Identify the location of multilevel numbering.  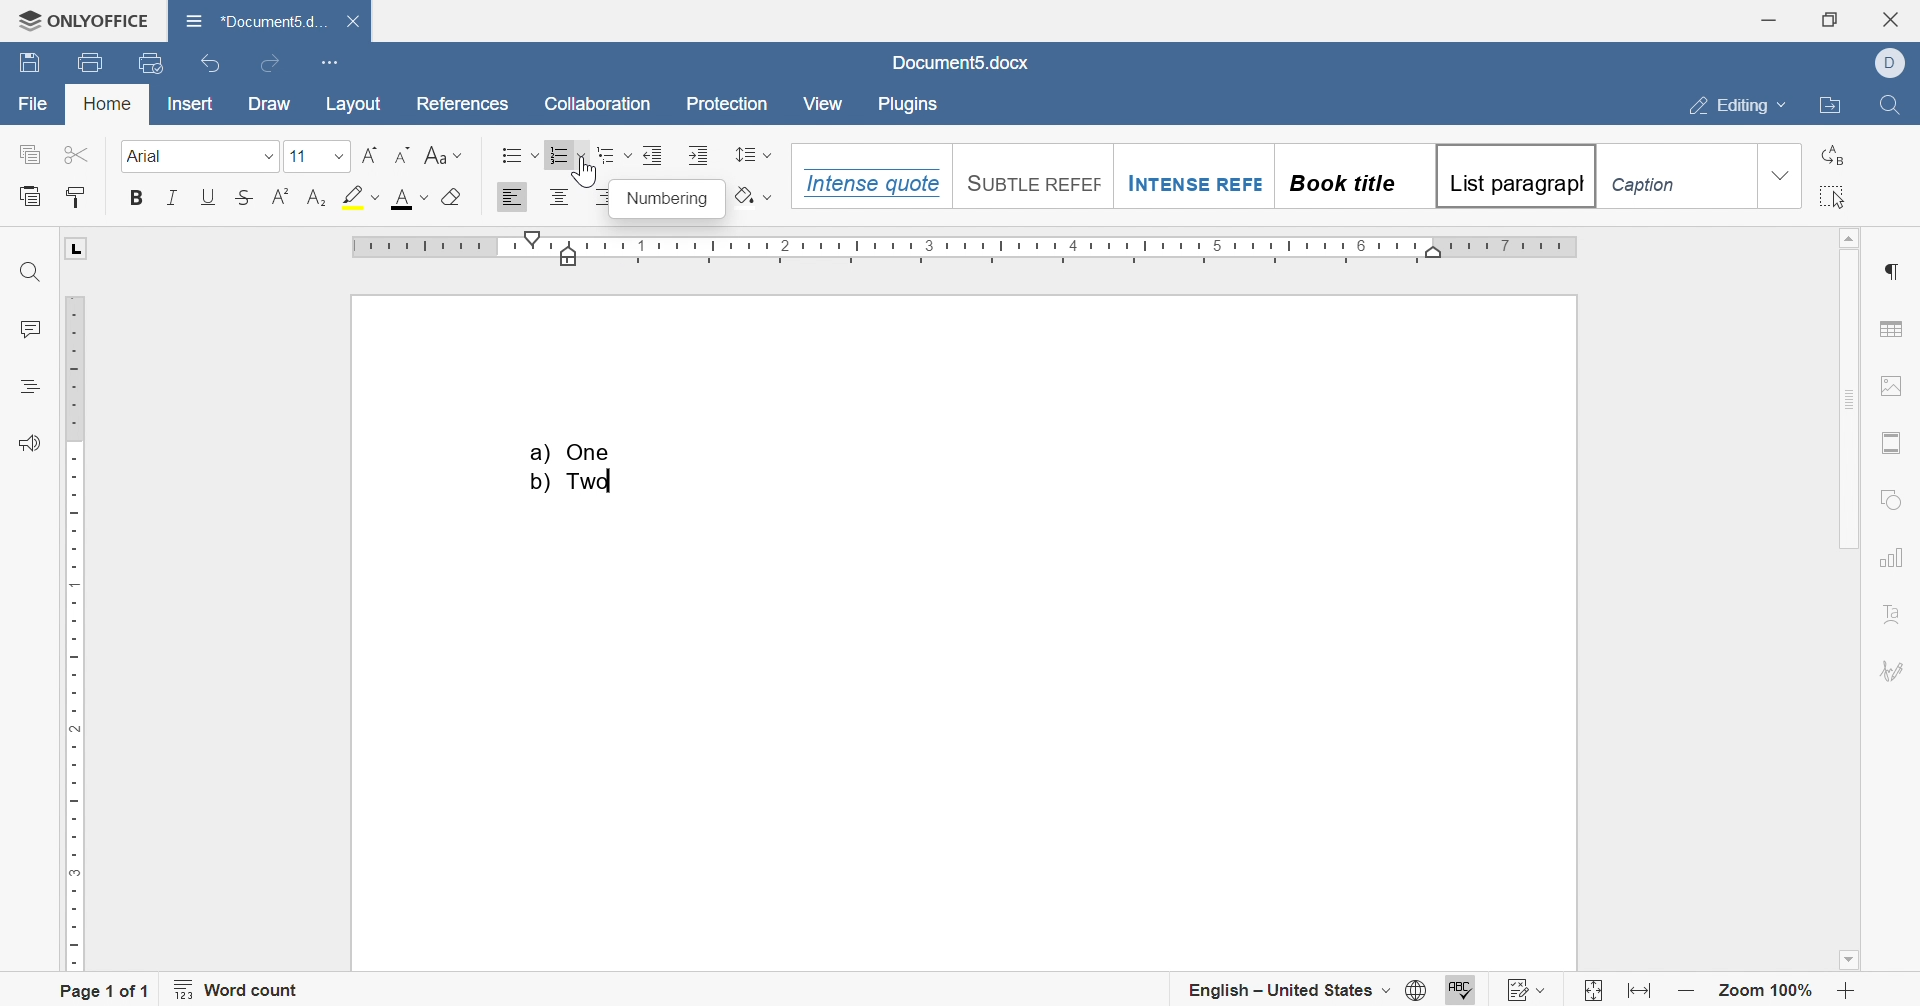
(613, 154).